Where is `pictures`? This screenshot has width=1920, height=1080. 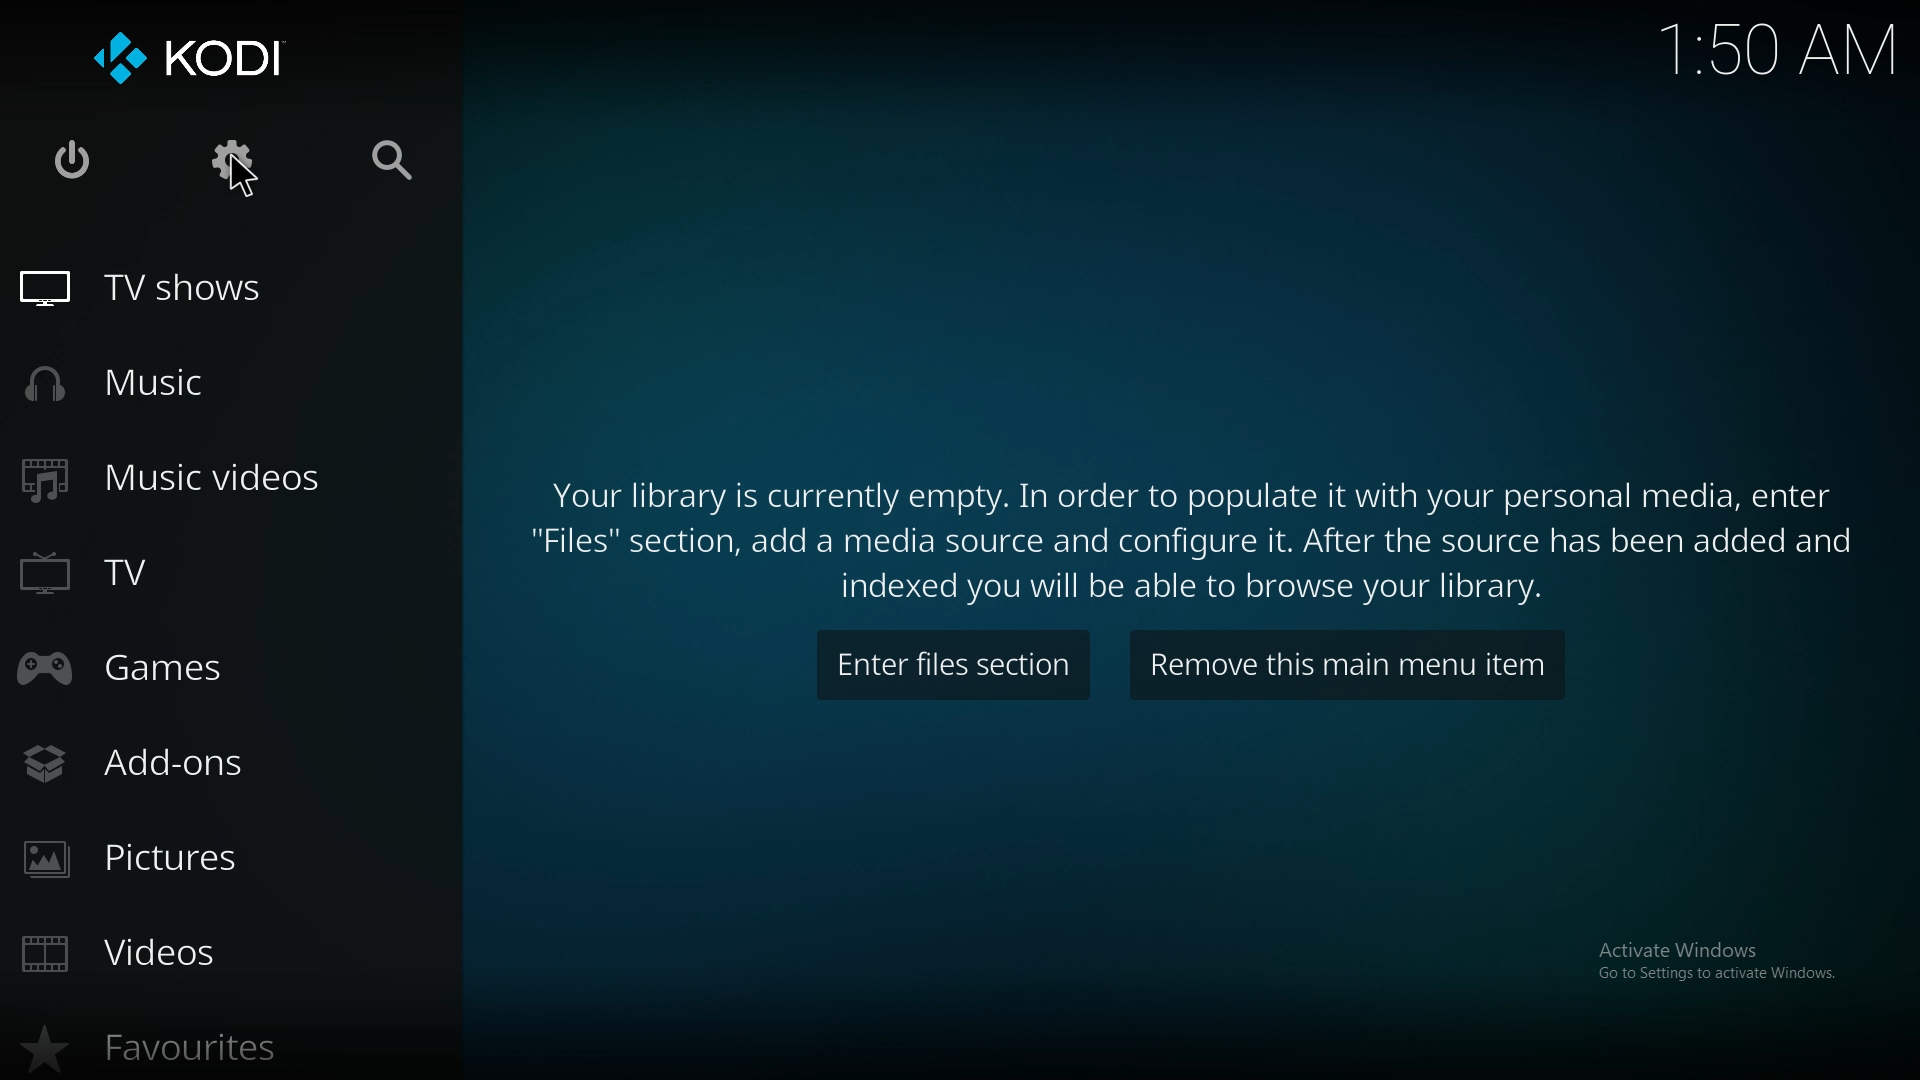 pictures is located at coordinates (159, 859).